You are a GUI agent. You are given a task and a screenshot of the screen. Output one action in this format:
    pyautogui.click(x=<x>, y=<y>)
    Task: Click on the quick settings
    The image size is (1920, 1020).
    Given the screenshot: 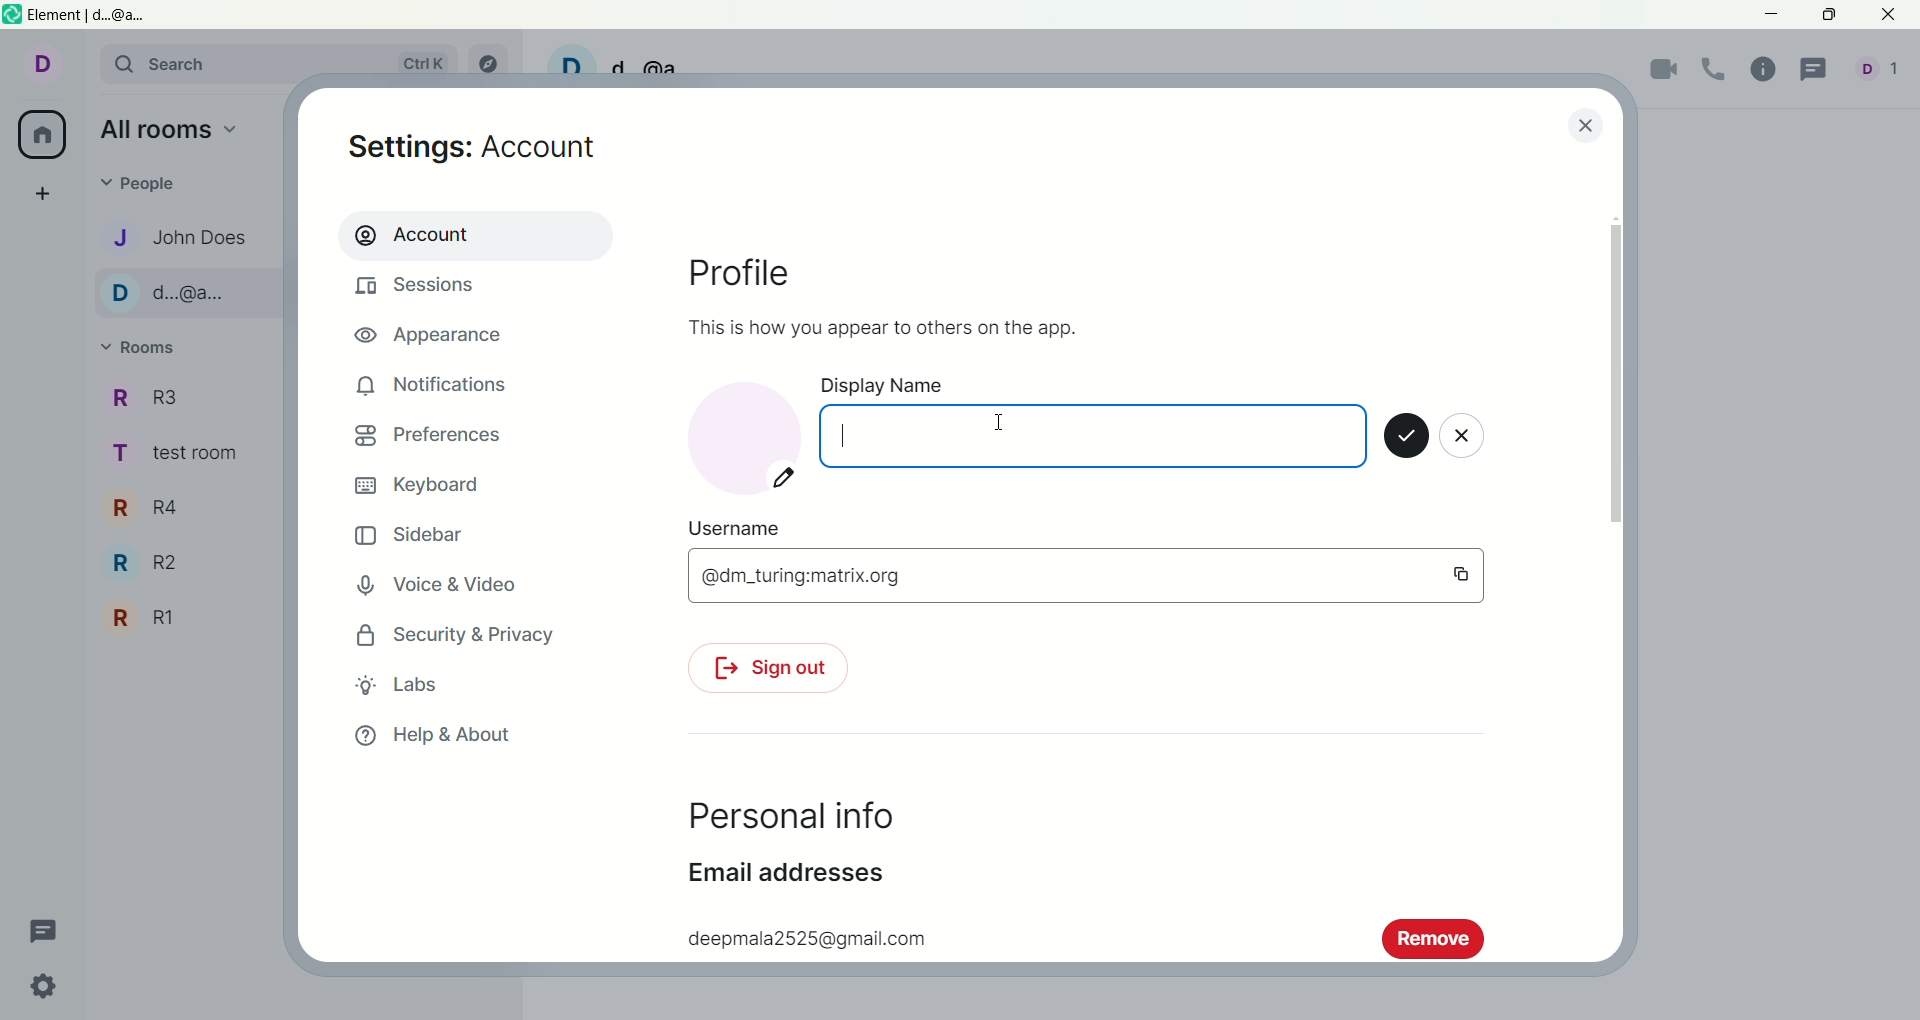 What is the action you would take?
    pyautogui.click(x=47, y=991)
    